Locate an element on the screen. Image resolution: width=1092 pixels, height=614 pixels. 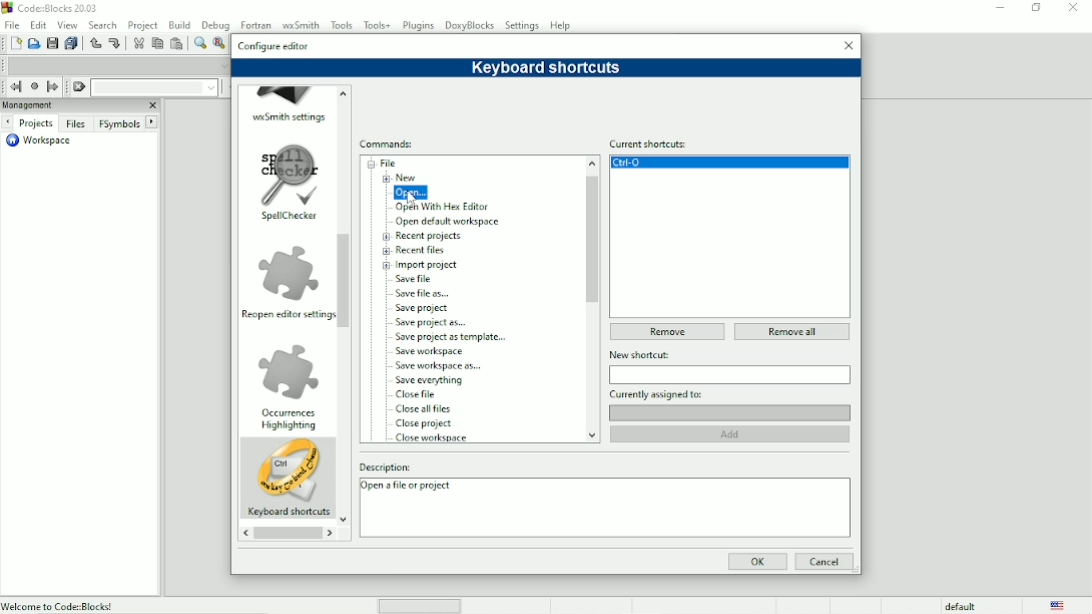
Workspace is located at coordinates (43, 142).